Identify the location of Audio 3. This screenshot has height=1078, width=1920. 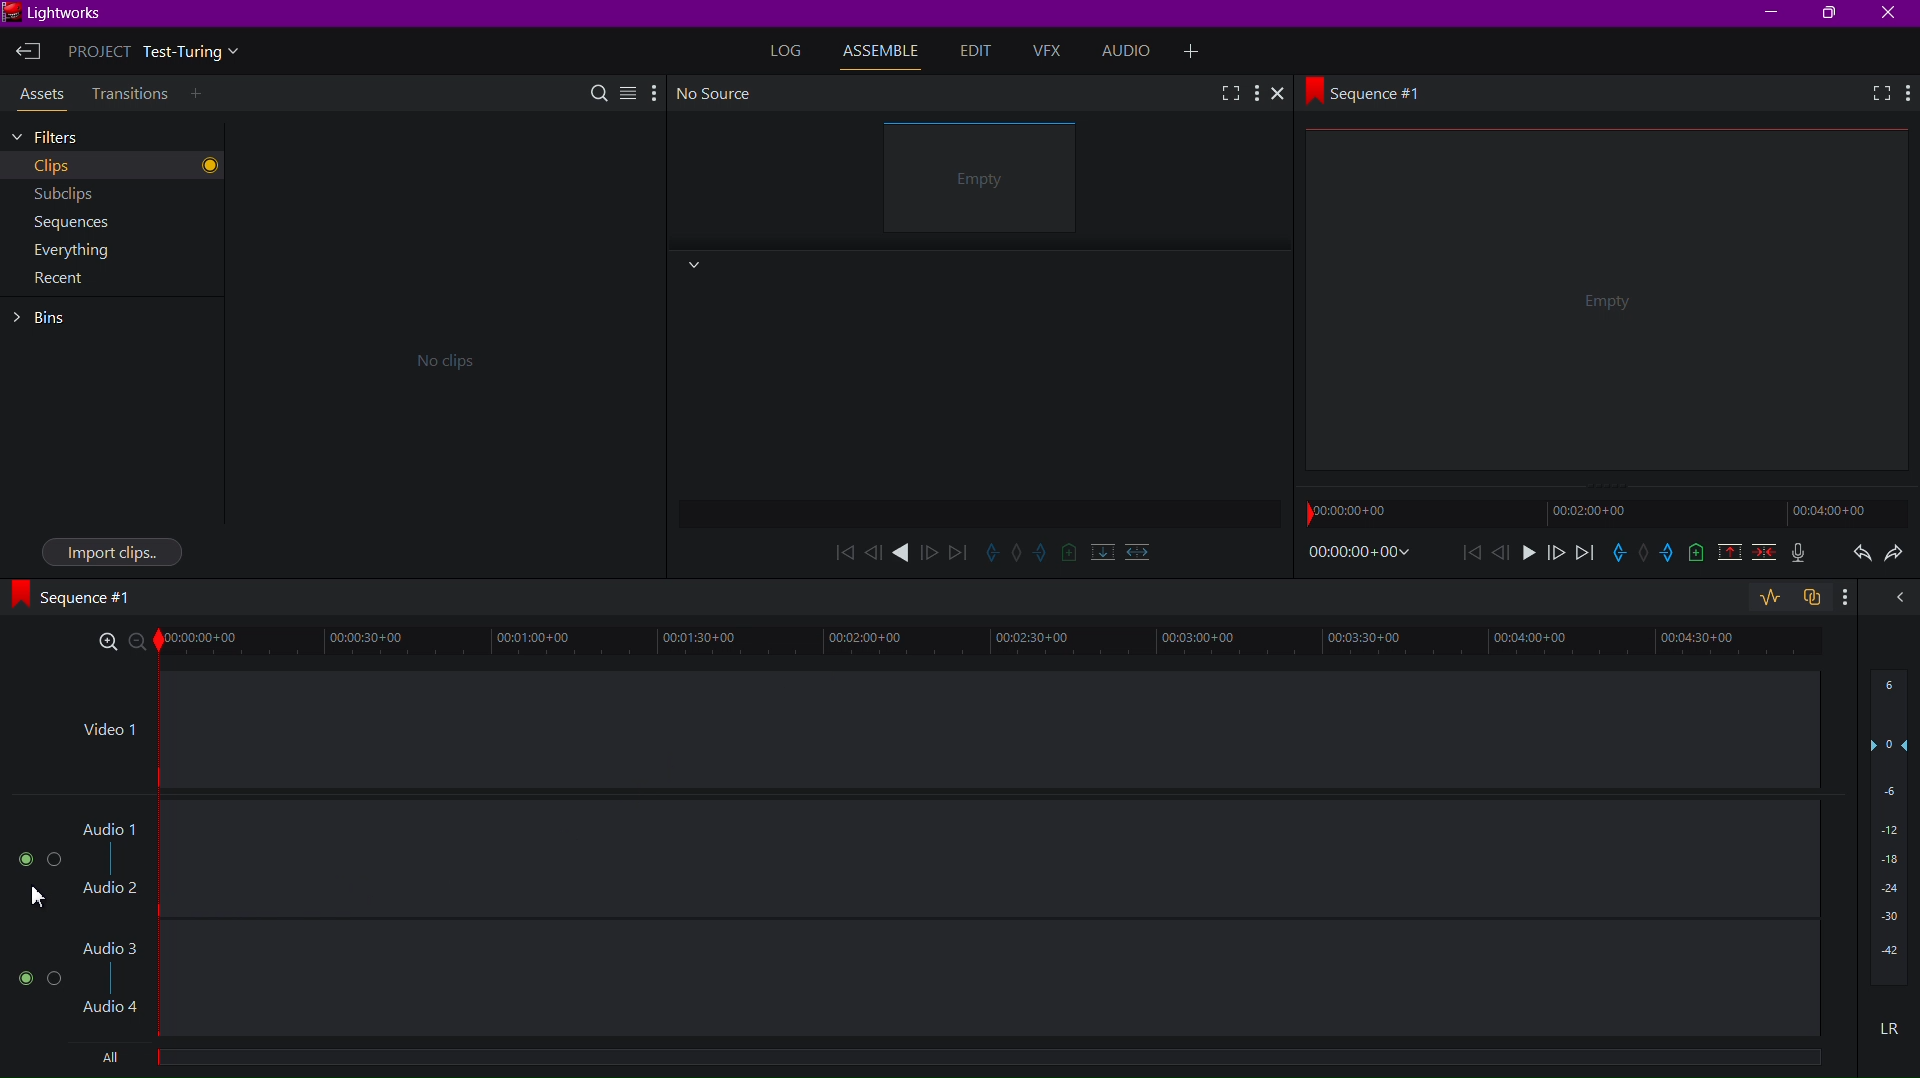
(111, 951).